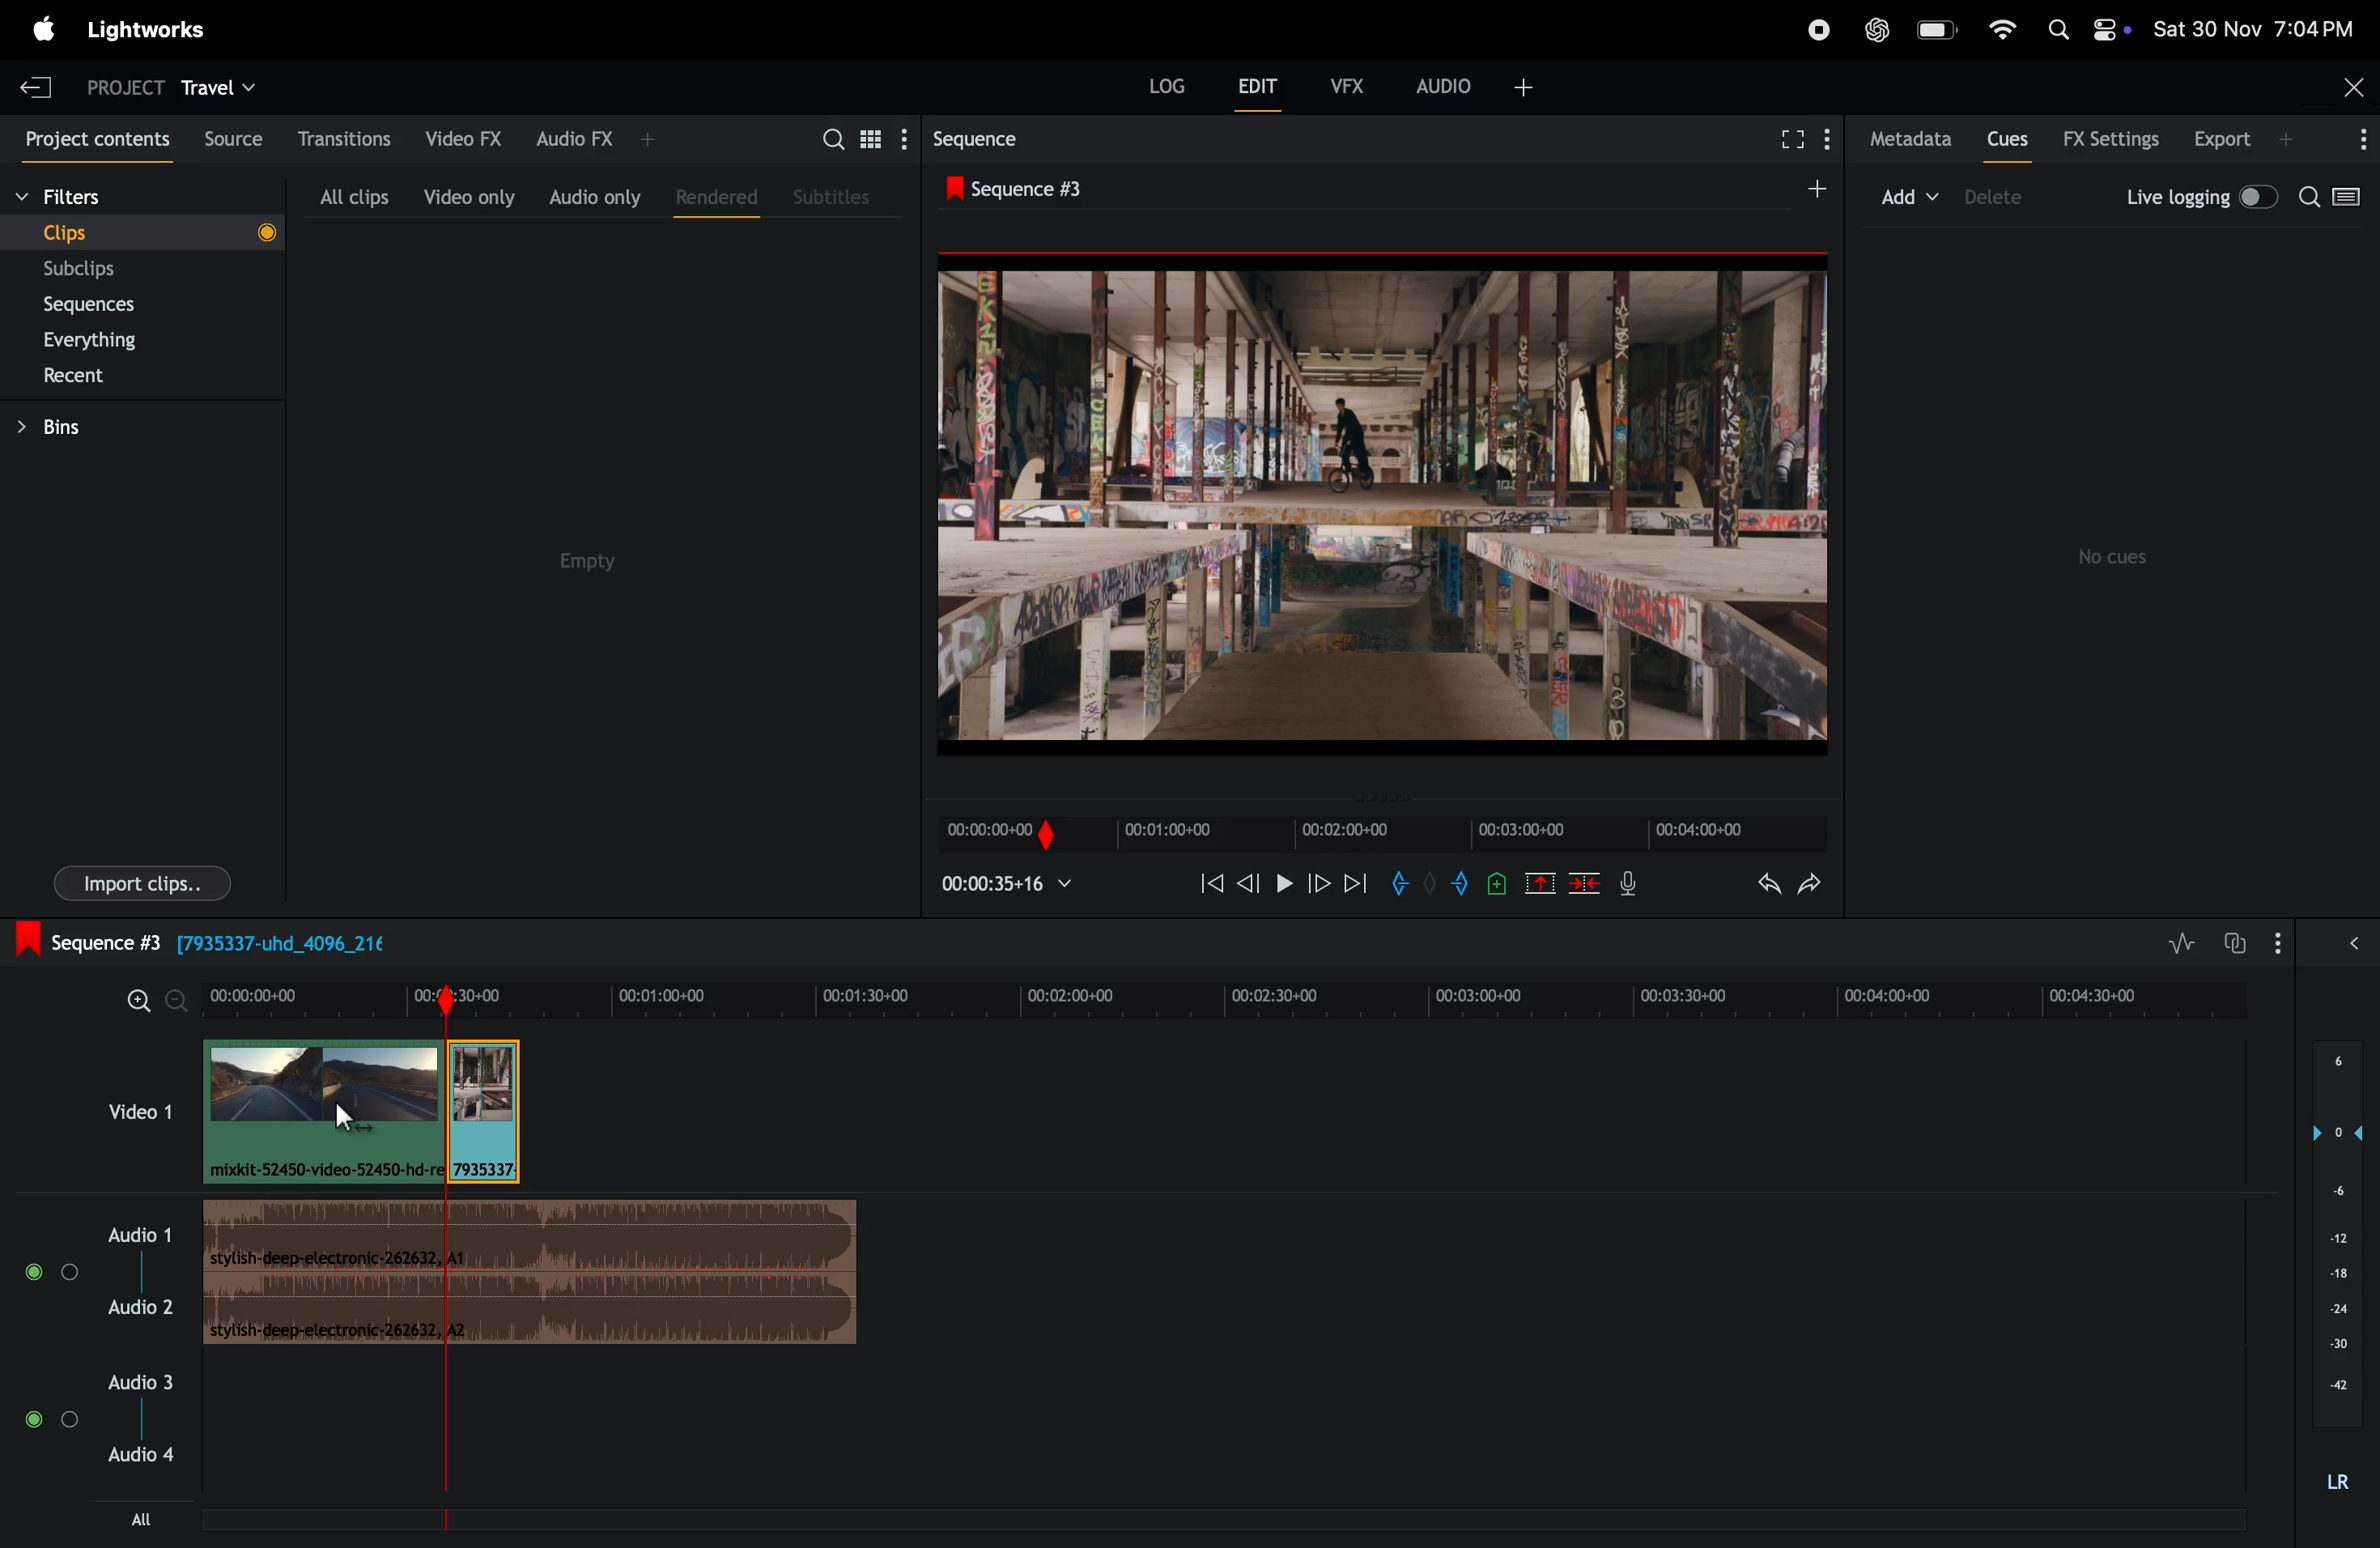 This screenshot has height=1548, width=2380. I want to click on -24 (layers), so click(2332, 1308).